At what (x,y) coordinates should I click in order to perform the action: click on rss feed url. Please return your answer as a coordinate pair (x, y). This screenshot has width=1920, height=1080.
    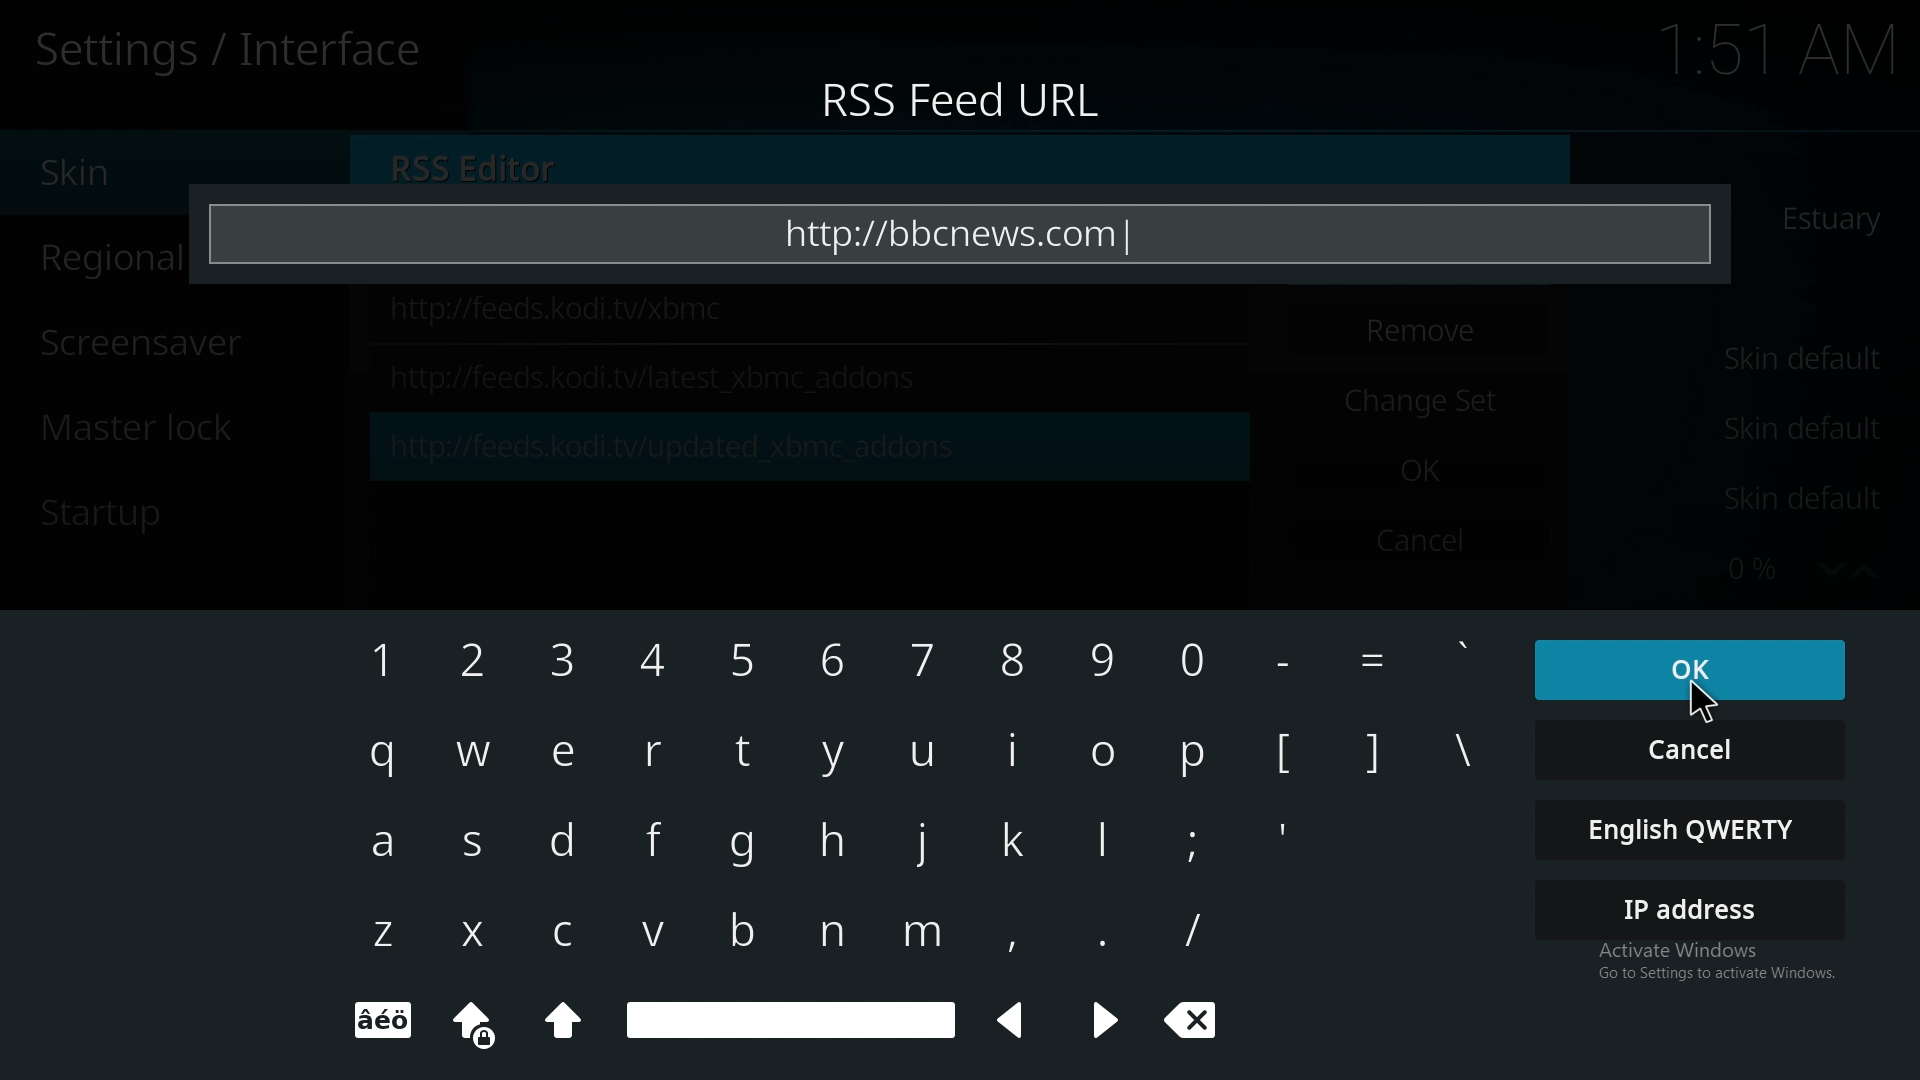
    Looking at the image, I should click on (961, 103).